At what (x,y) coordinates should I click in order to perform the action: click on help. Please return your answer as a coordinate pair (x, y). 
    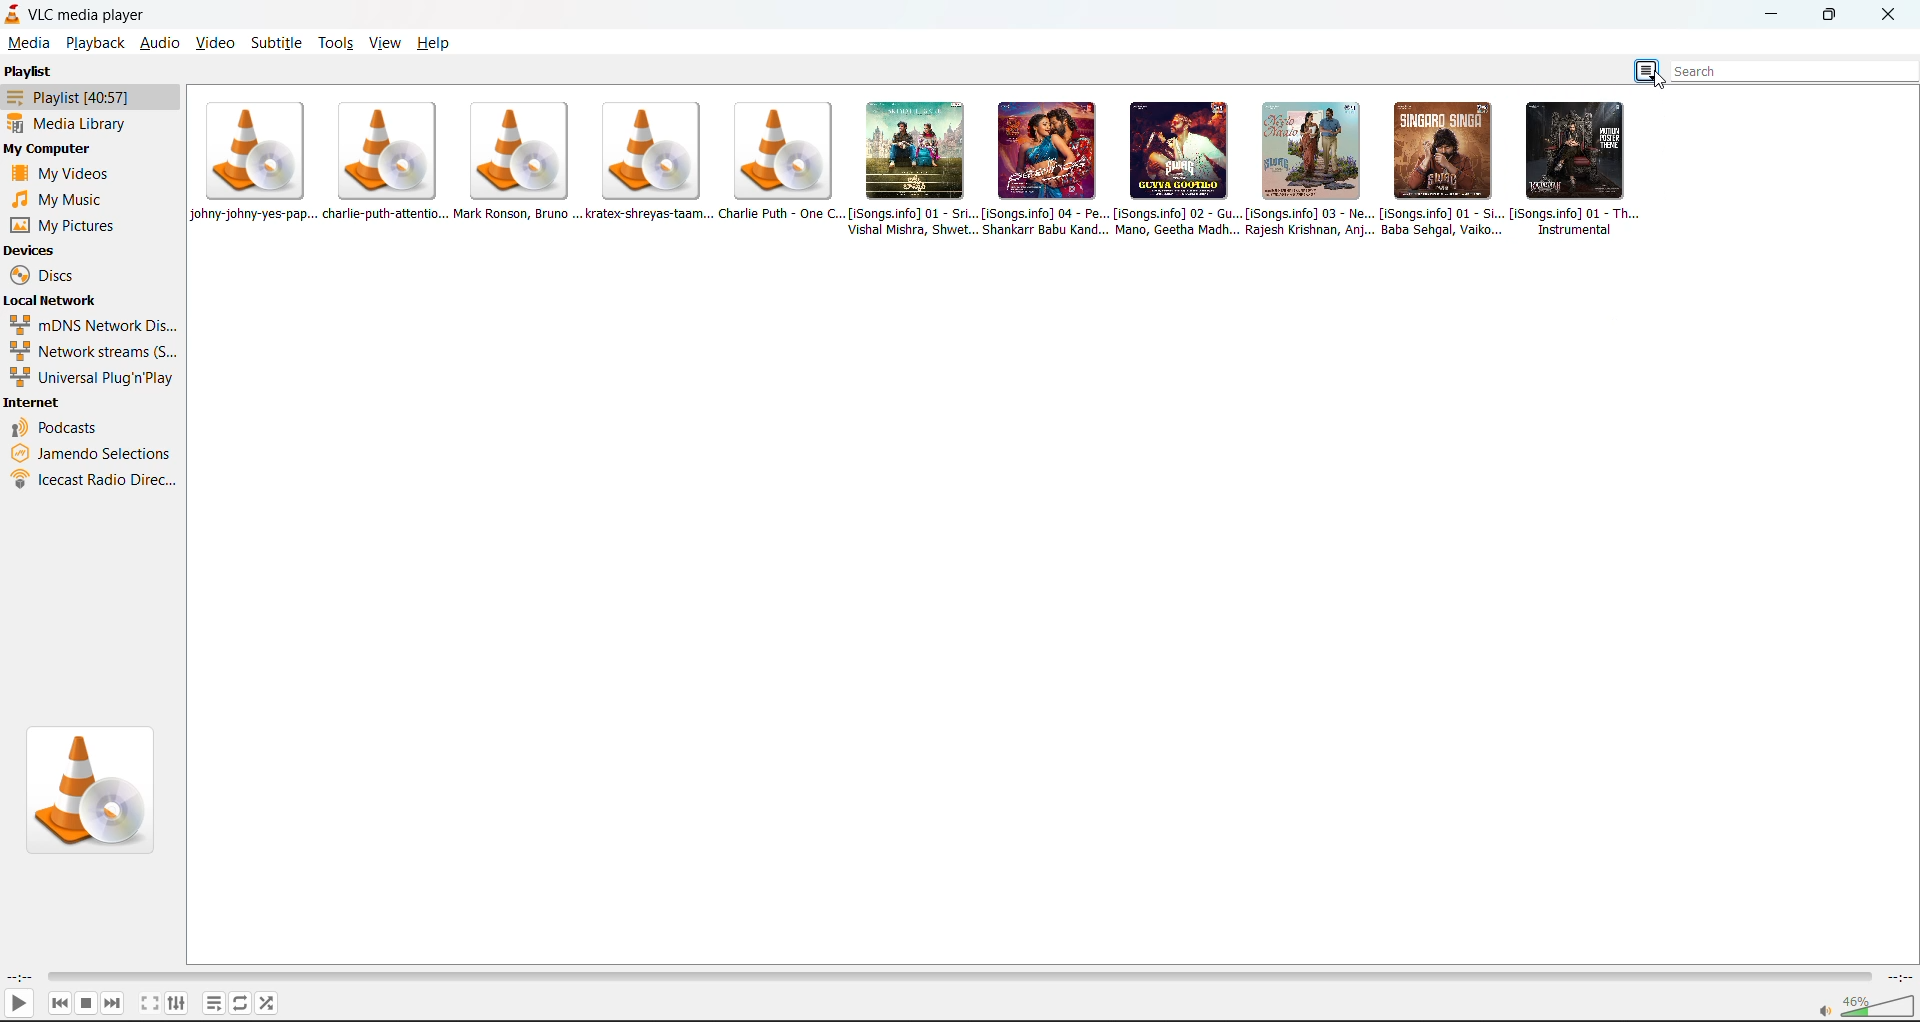
    Looking at the image, I should click on (437, 43).